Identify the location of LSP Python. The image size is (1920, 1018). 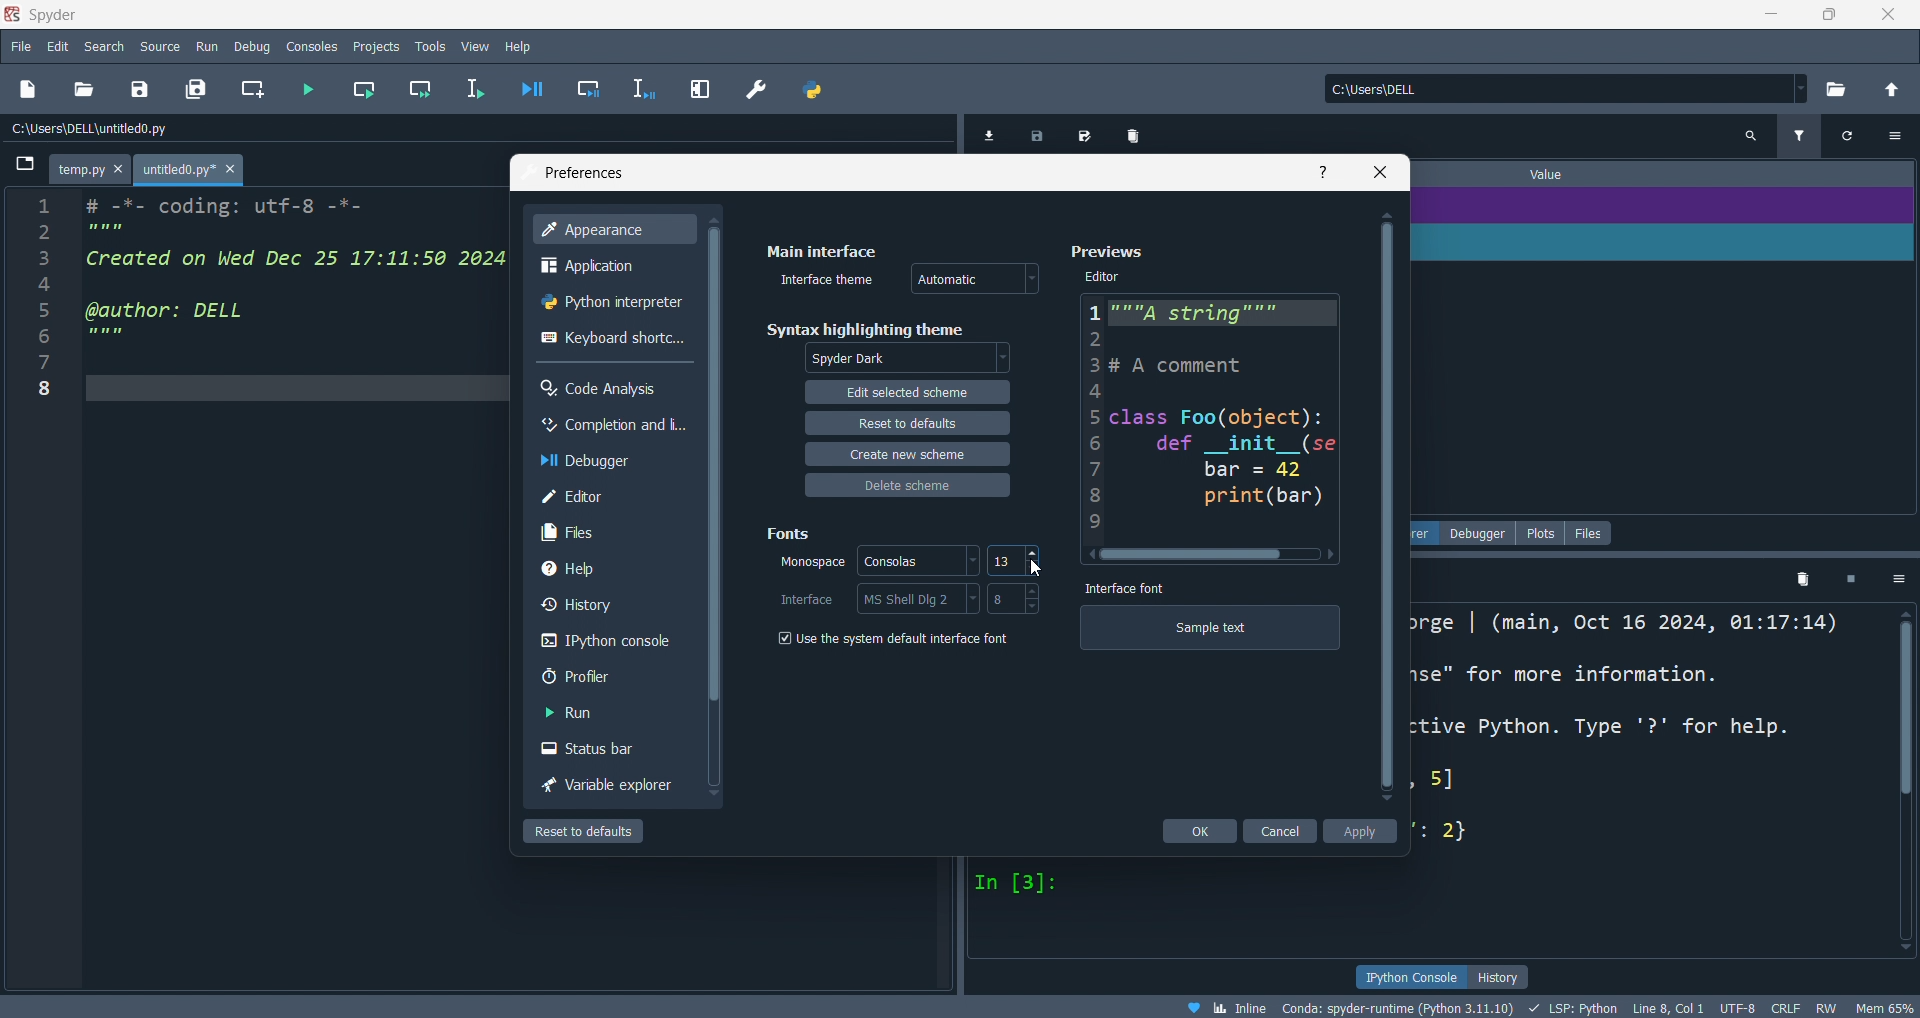
(1569, 1006).